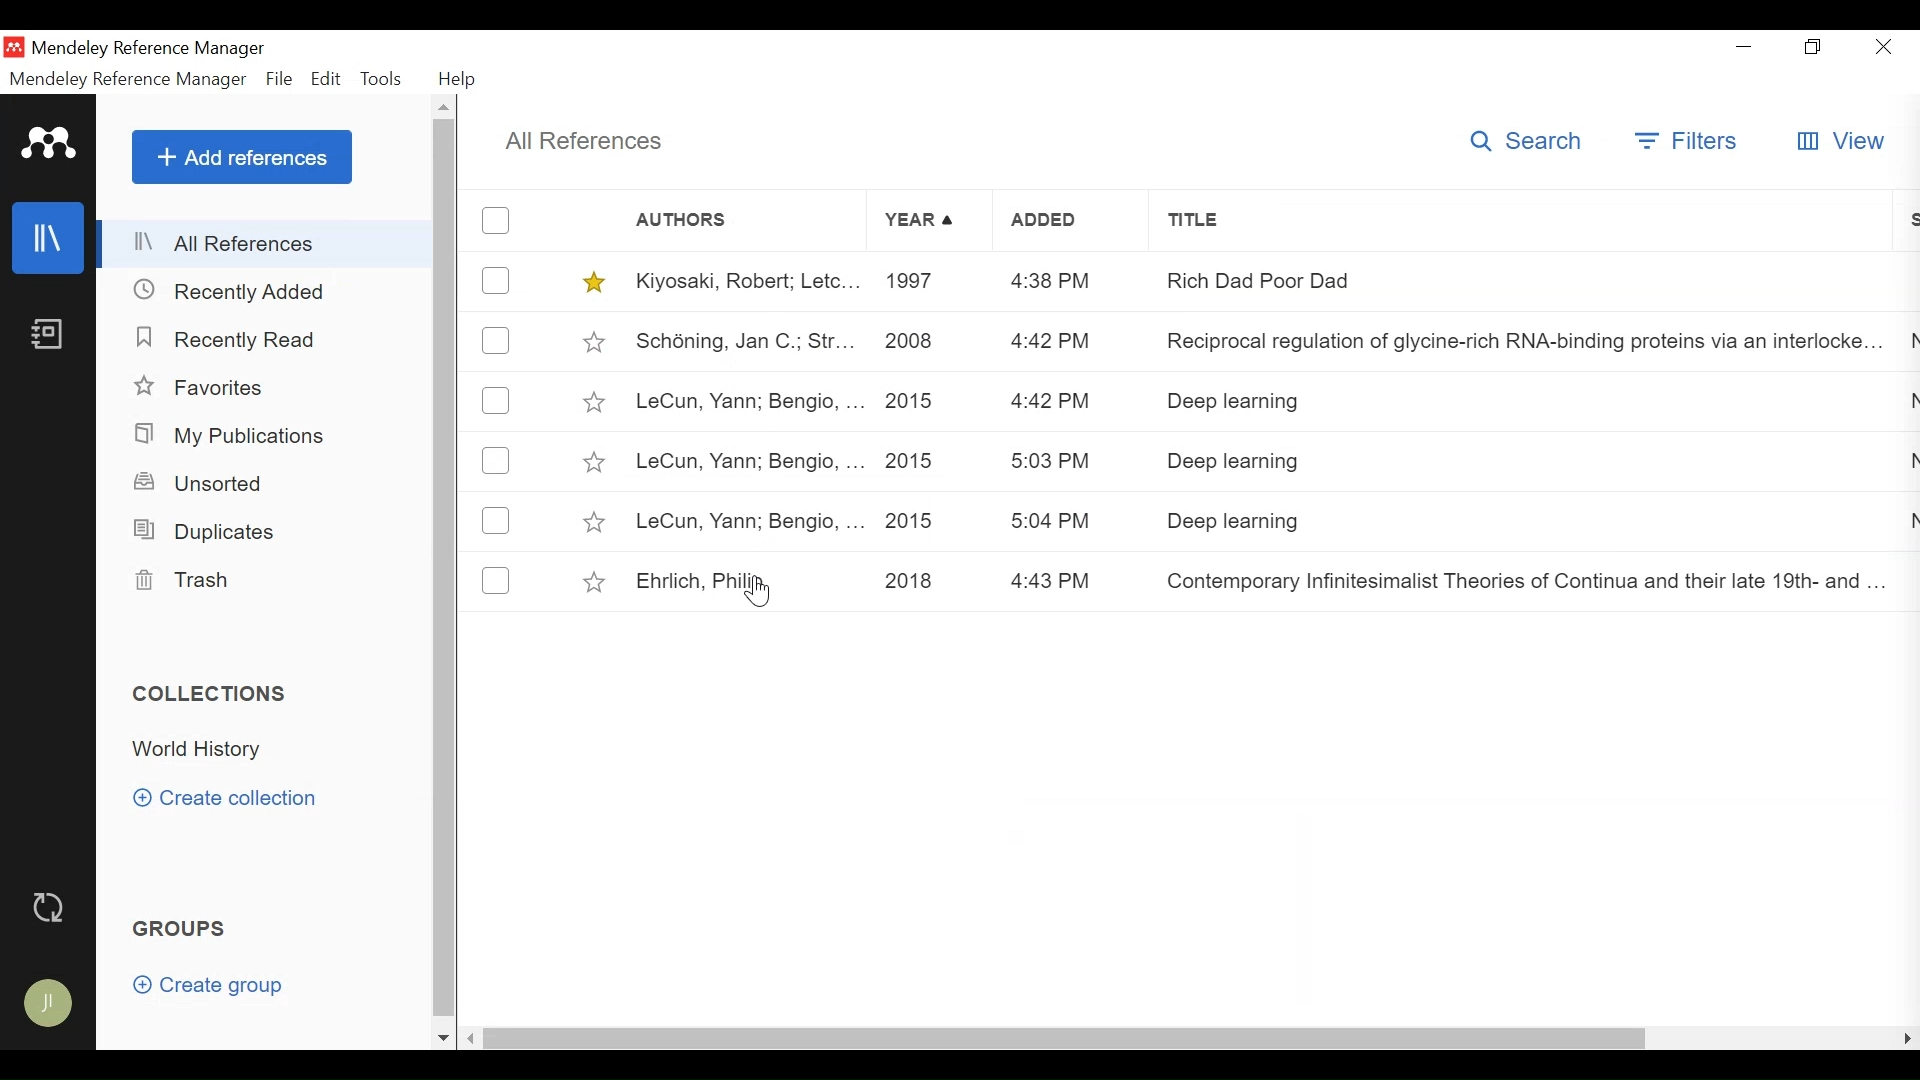 The image size is (1920, 1080). I want to click on 4:42 PM, so click(1047, 403).